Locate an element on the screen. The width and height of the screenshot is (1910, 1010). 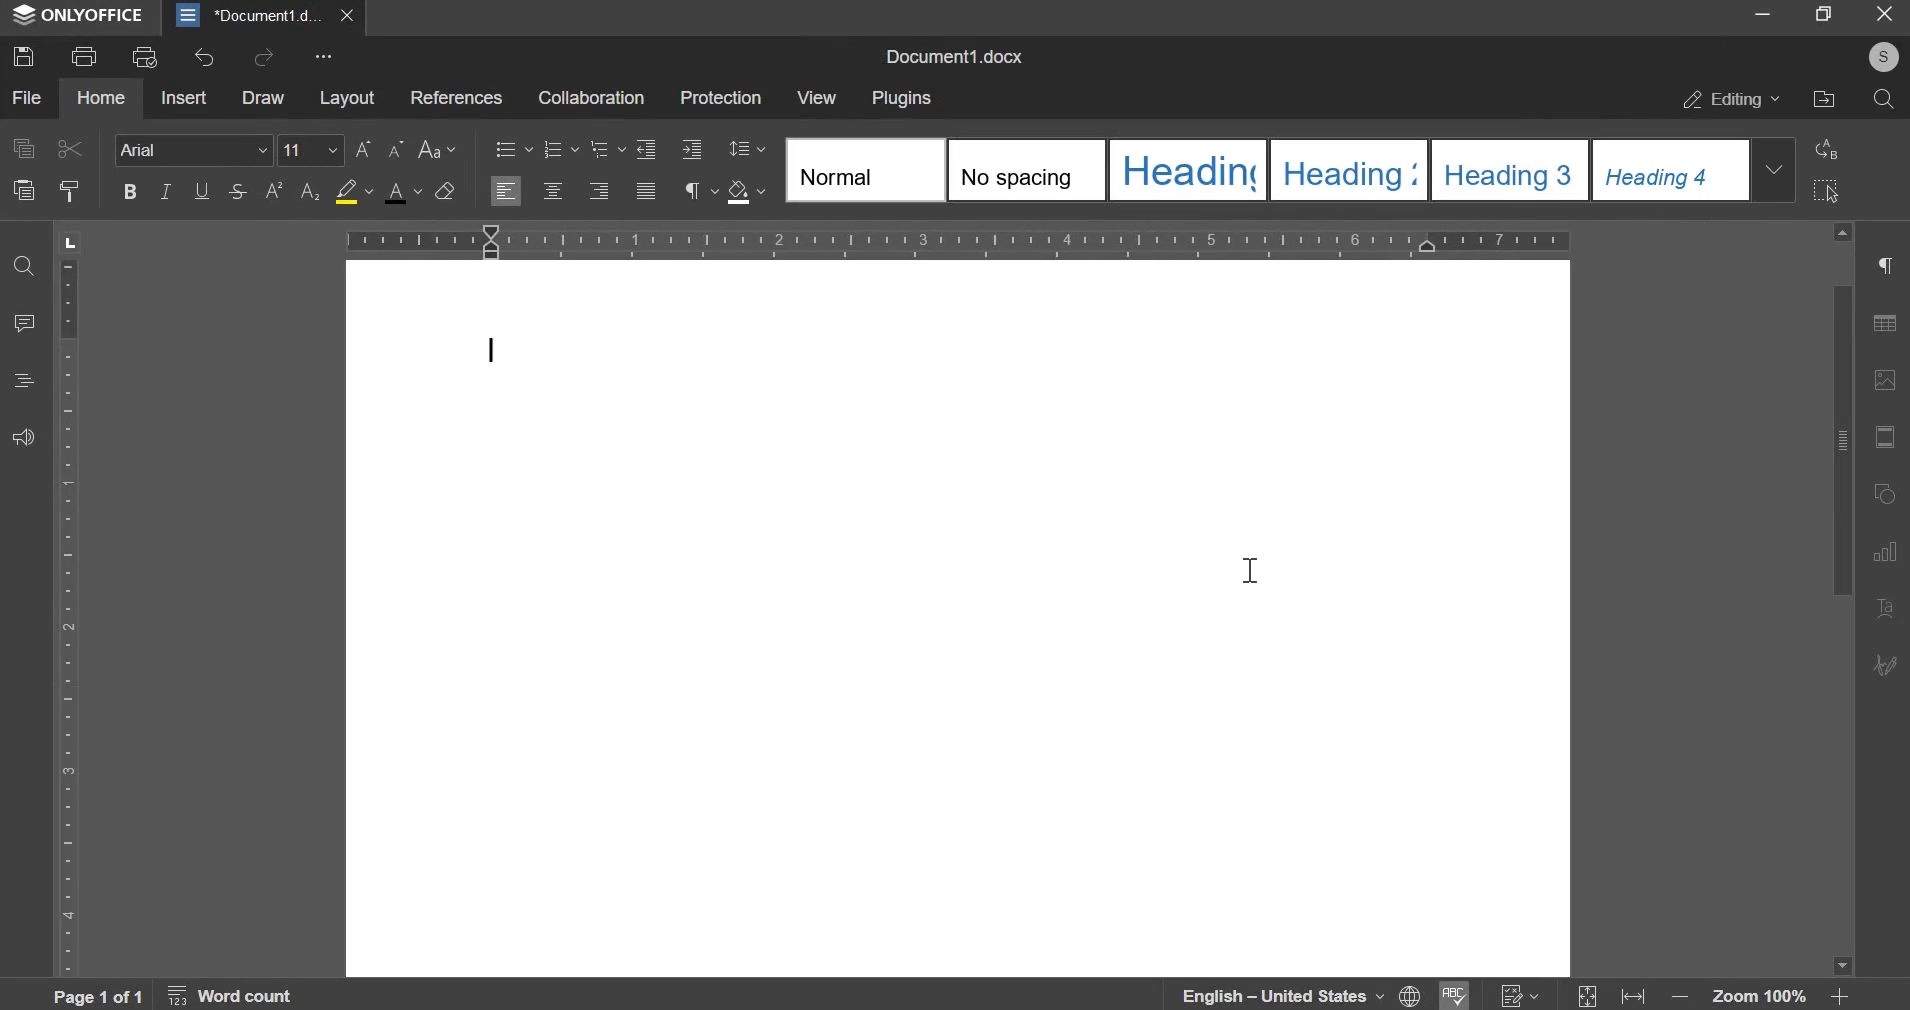
Heading 2 is located at coordinates (1342, 169).